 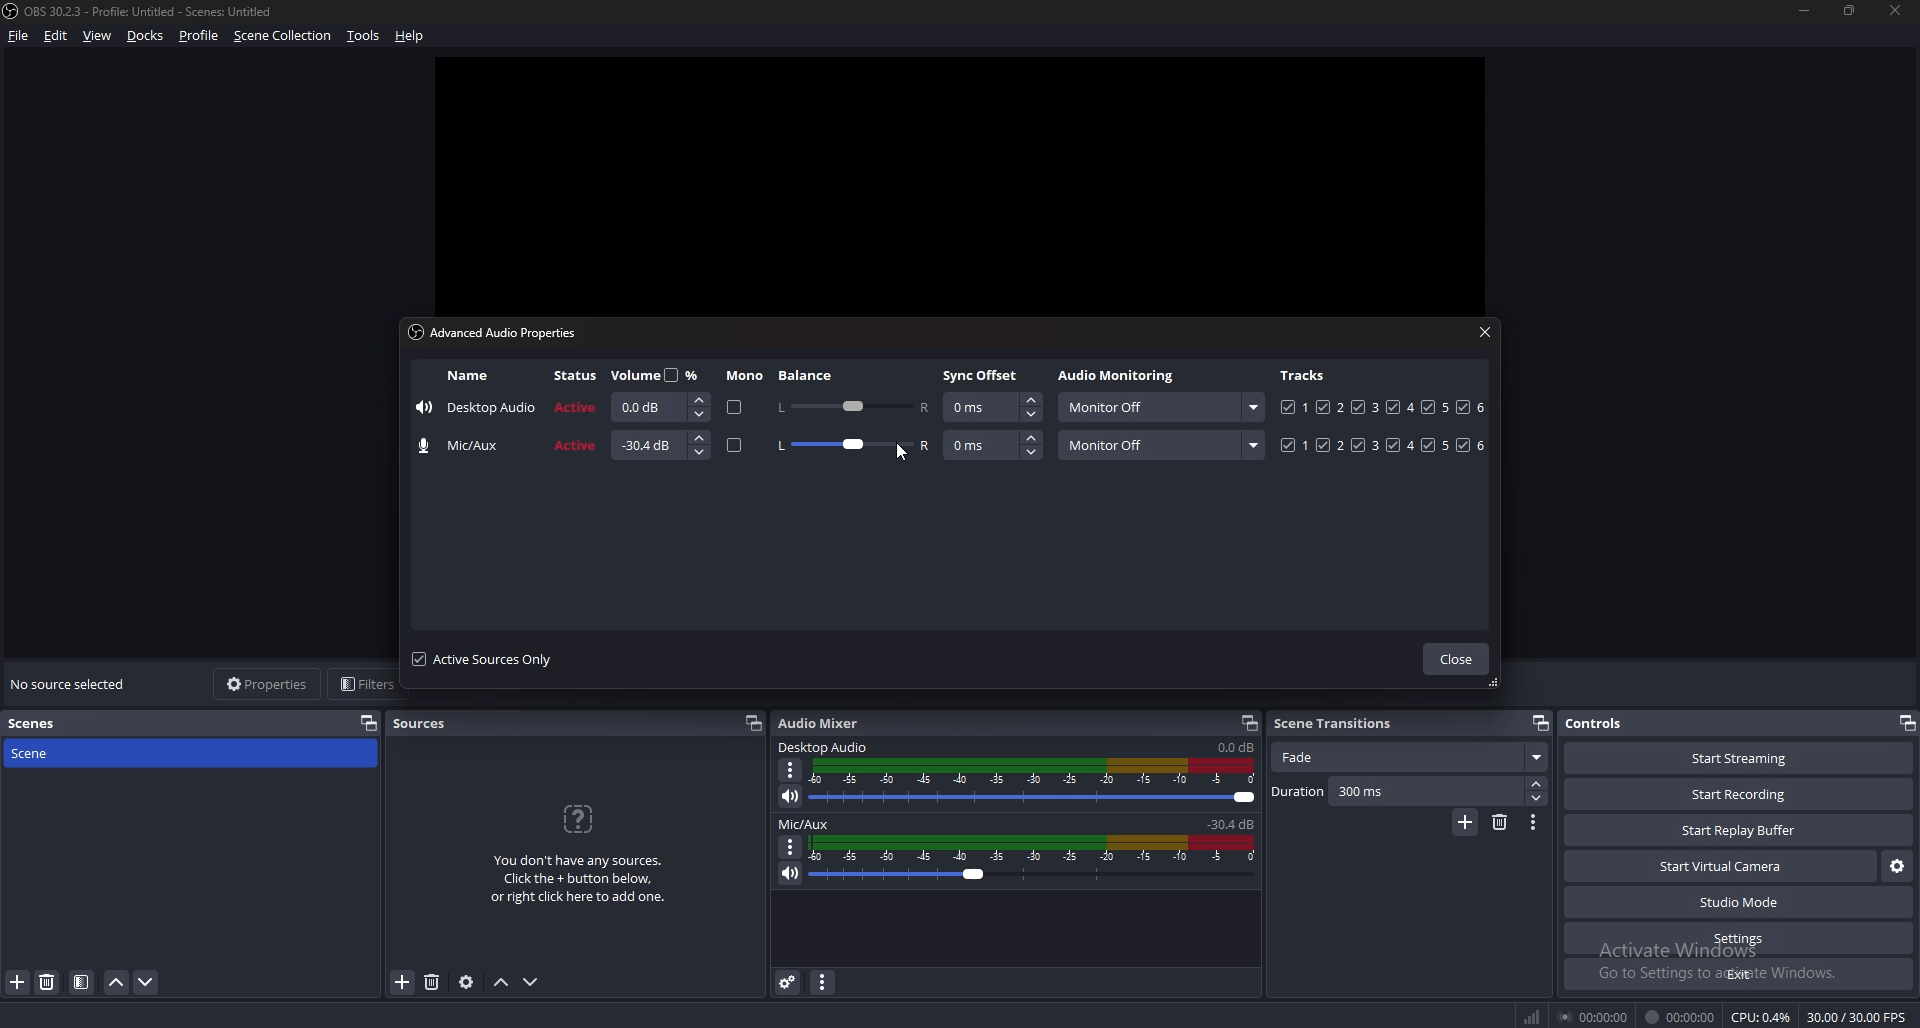 I want to click on sync offset, so click(x=994, y=445).